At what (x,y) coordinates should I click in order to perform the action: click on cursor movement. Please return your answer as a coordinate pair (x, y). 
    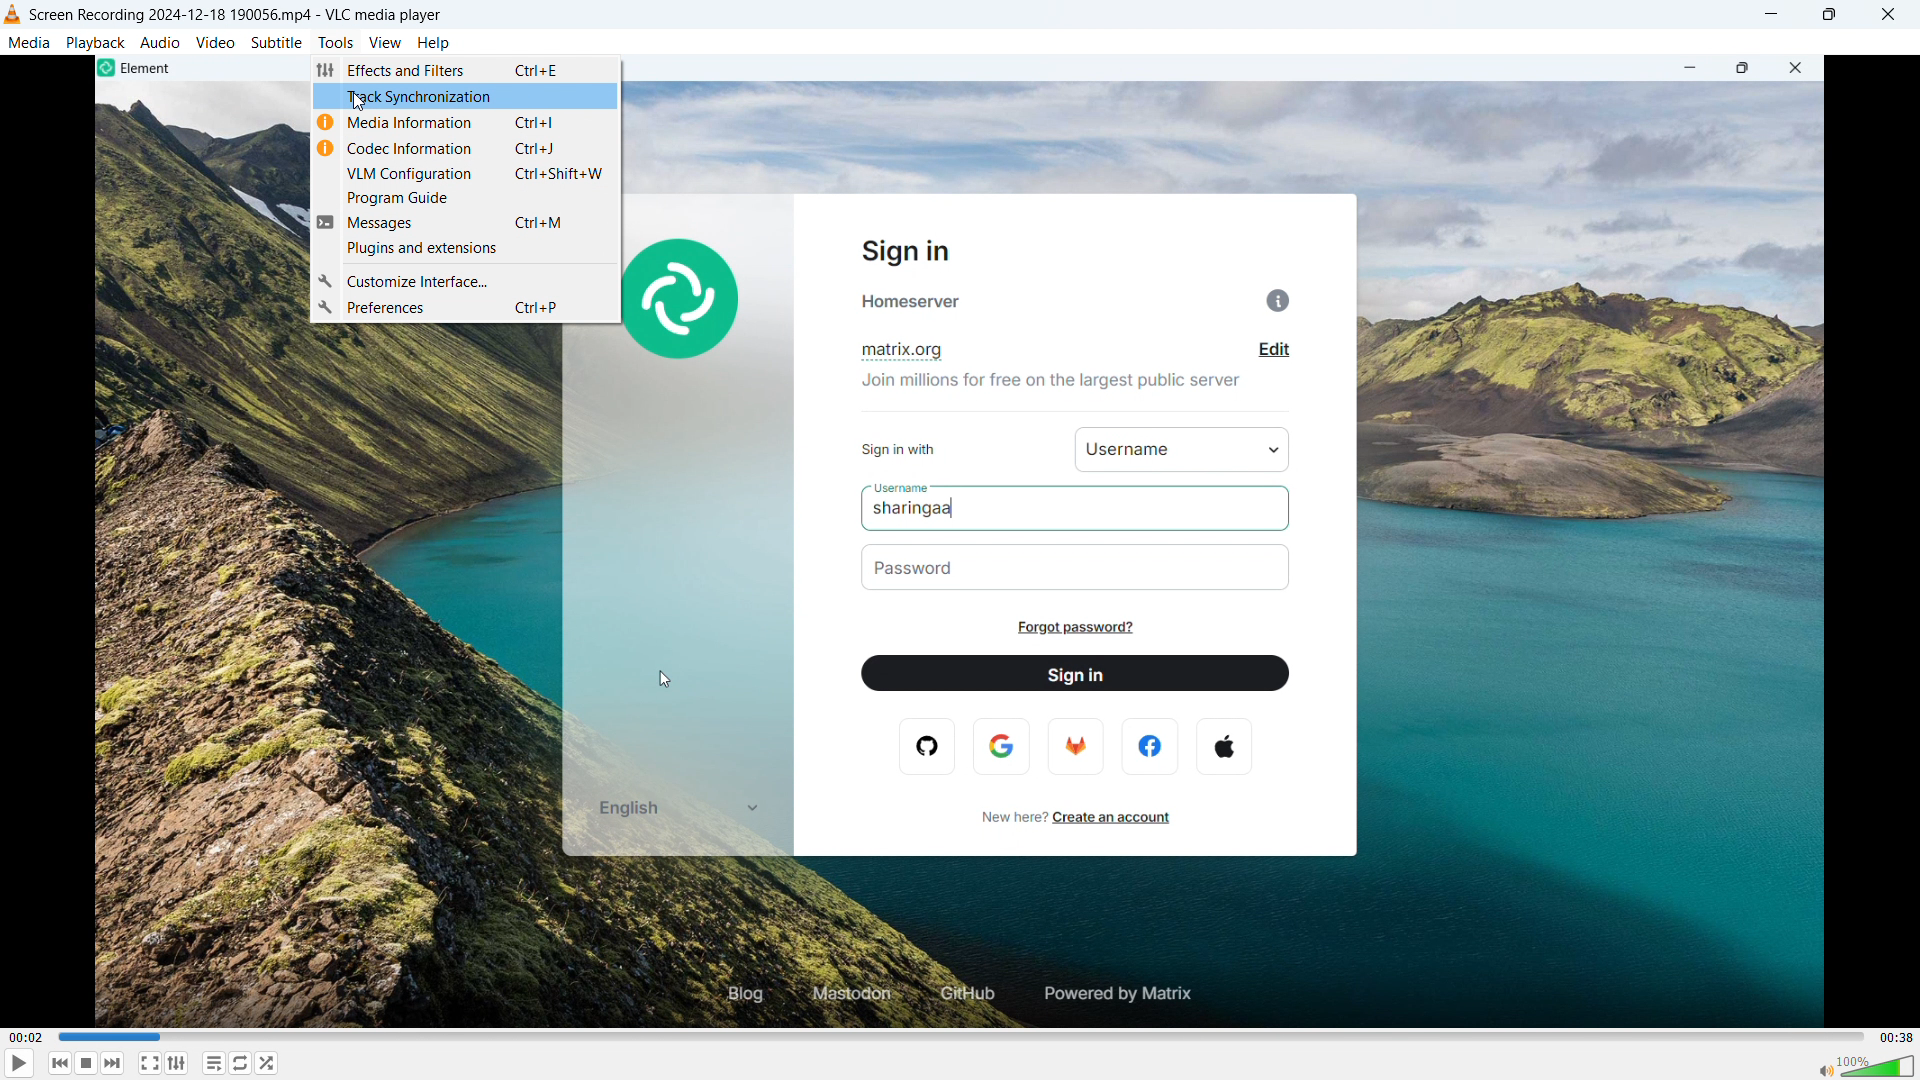
    Looking at the image, I should click on (359, 103).